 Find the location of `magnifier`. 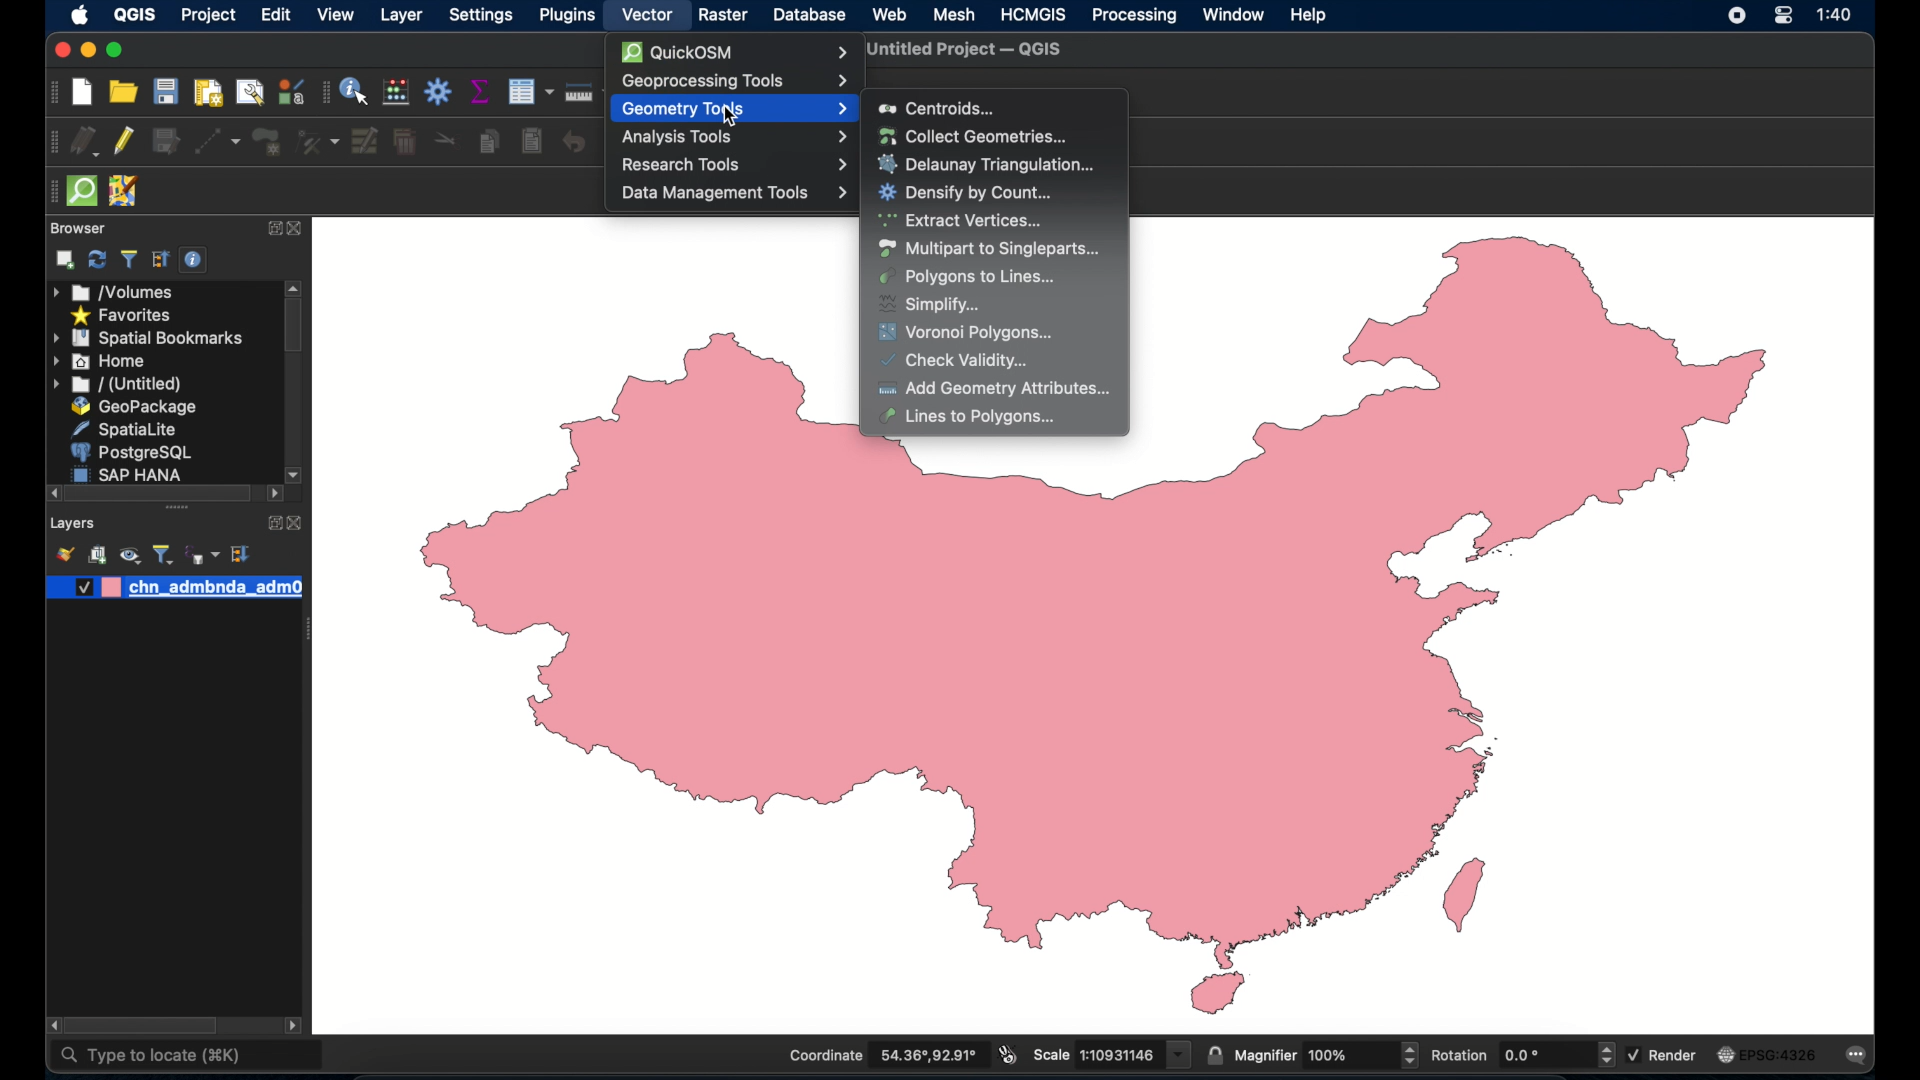

magnifier is located at coordinates (1326, 1054).